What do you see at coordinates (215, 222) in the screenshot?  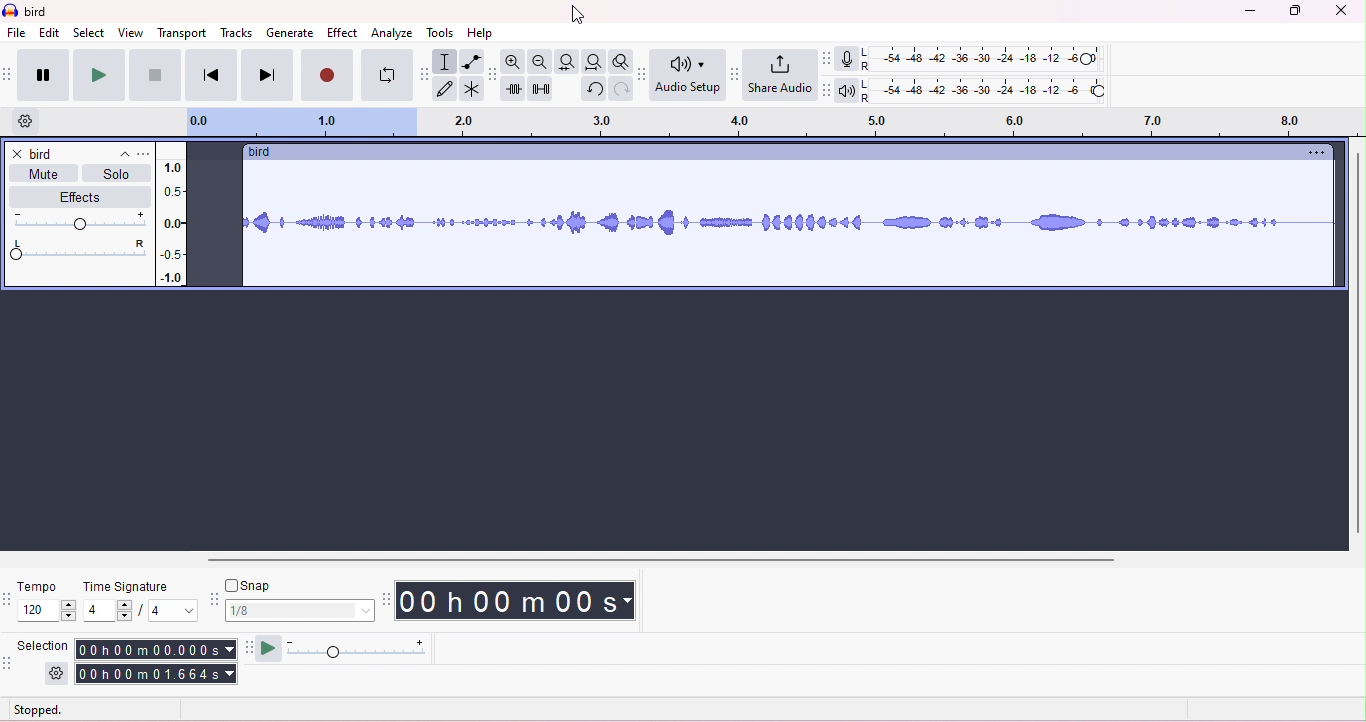 I see `dragged` at bounding box center [215, 222].